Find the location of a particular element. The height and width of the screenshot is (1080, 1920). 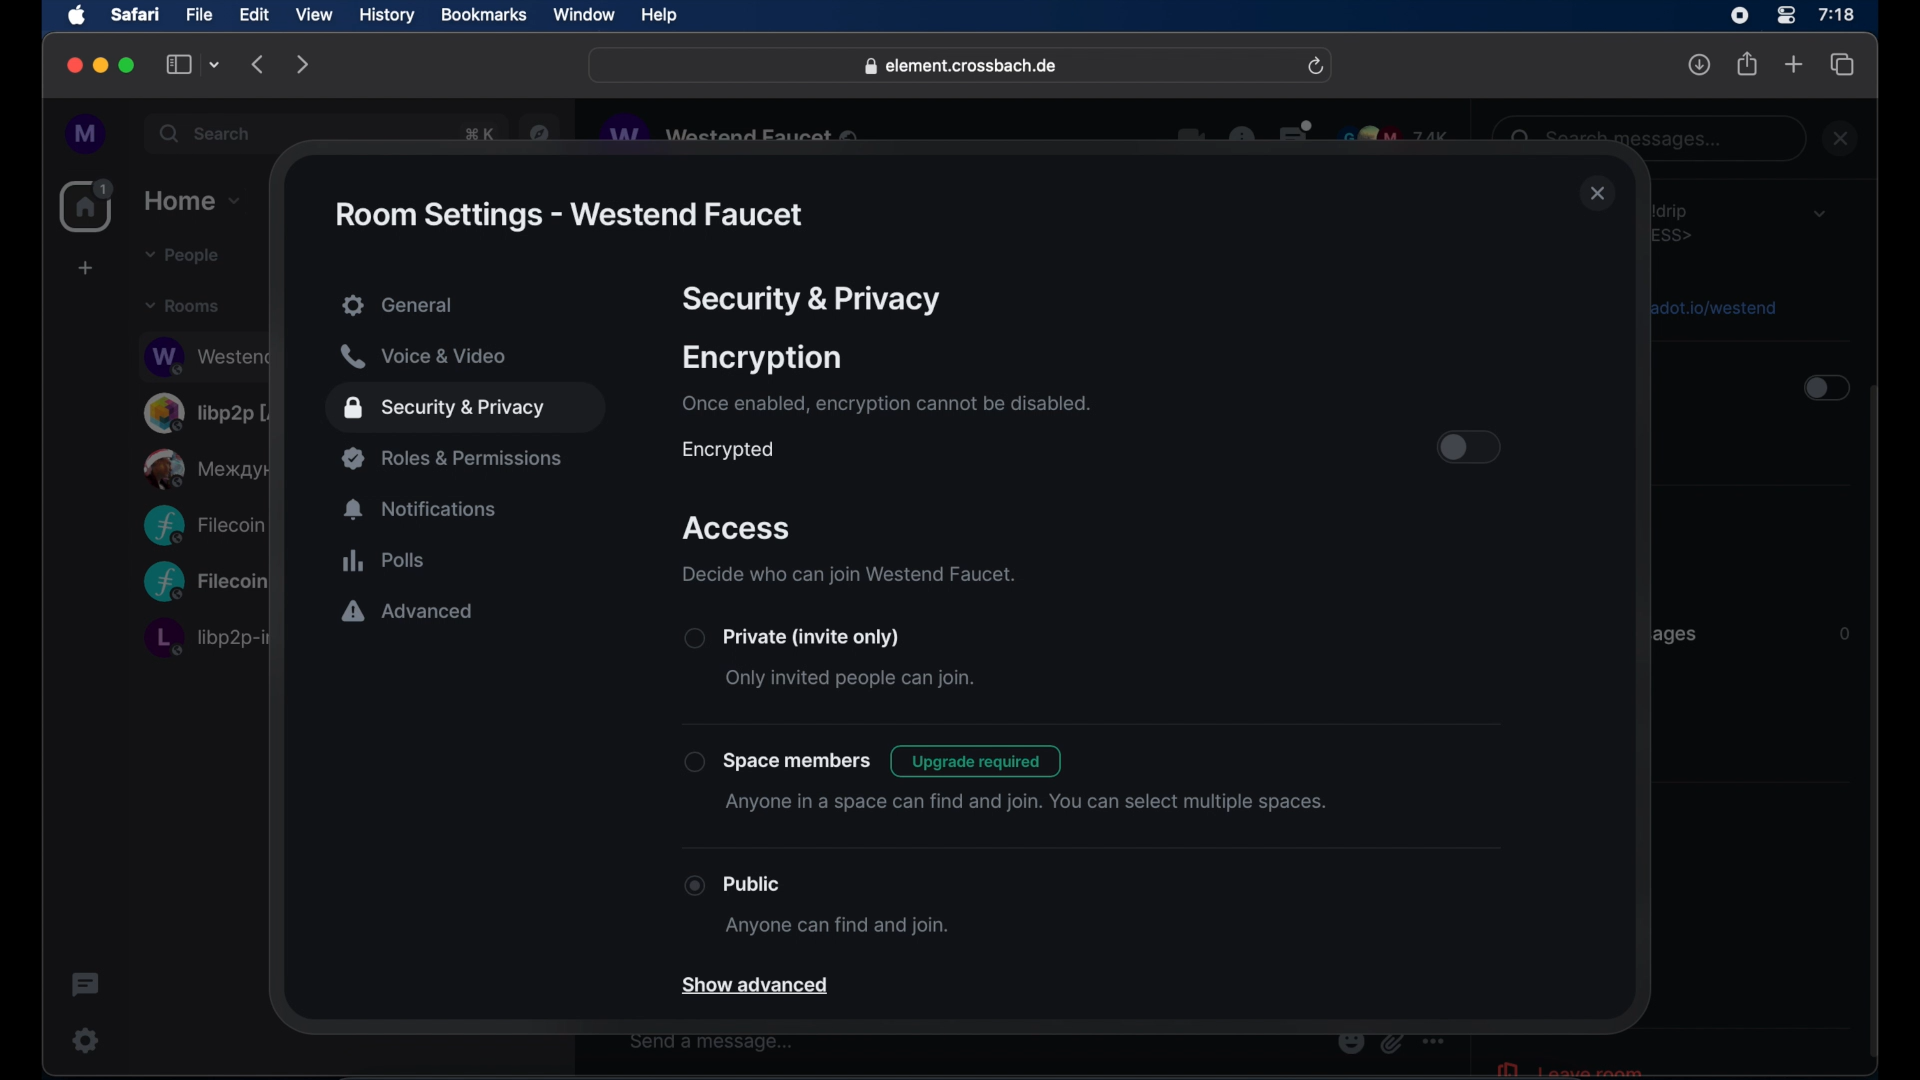

tab group picker is located at coordinates (215, 64).